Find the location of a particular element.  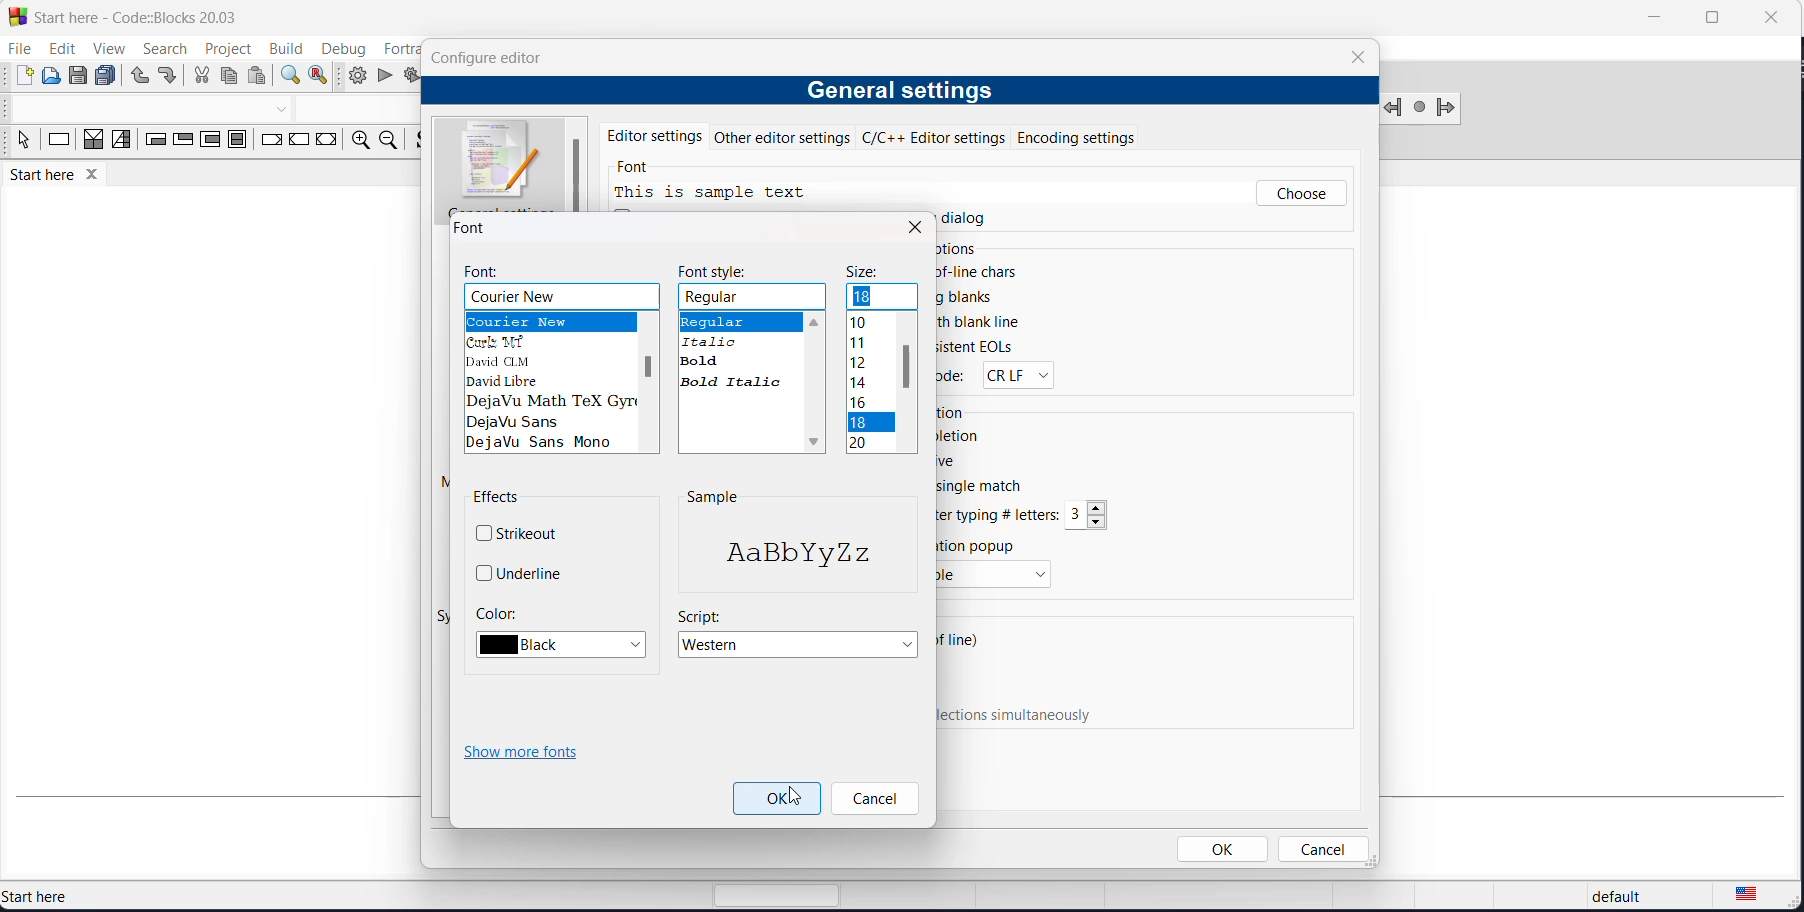

decision is located at coordinates (94, 144).